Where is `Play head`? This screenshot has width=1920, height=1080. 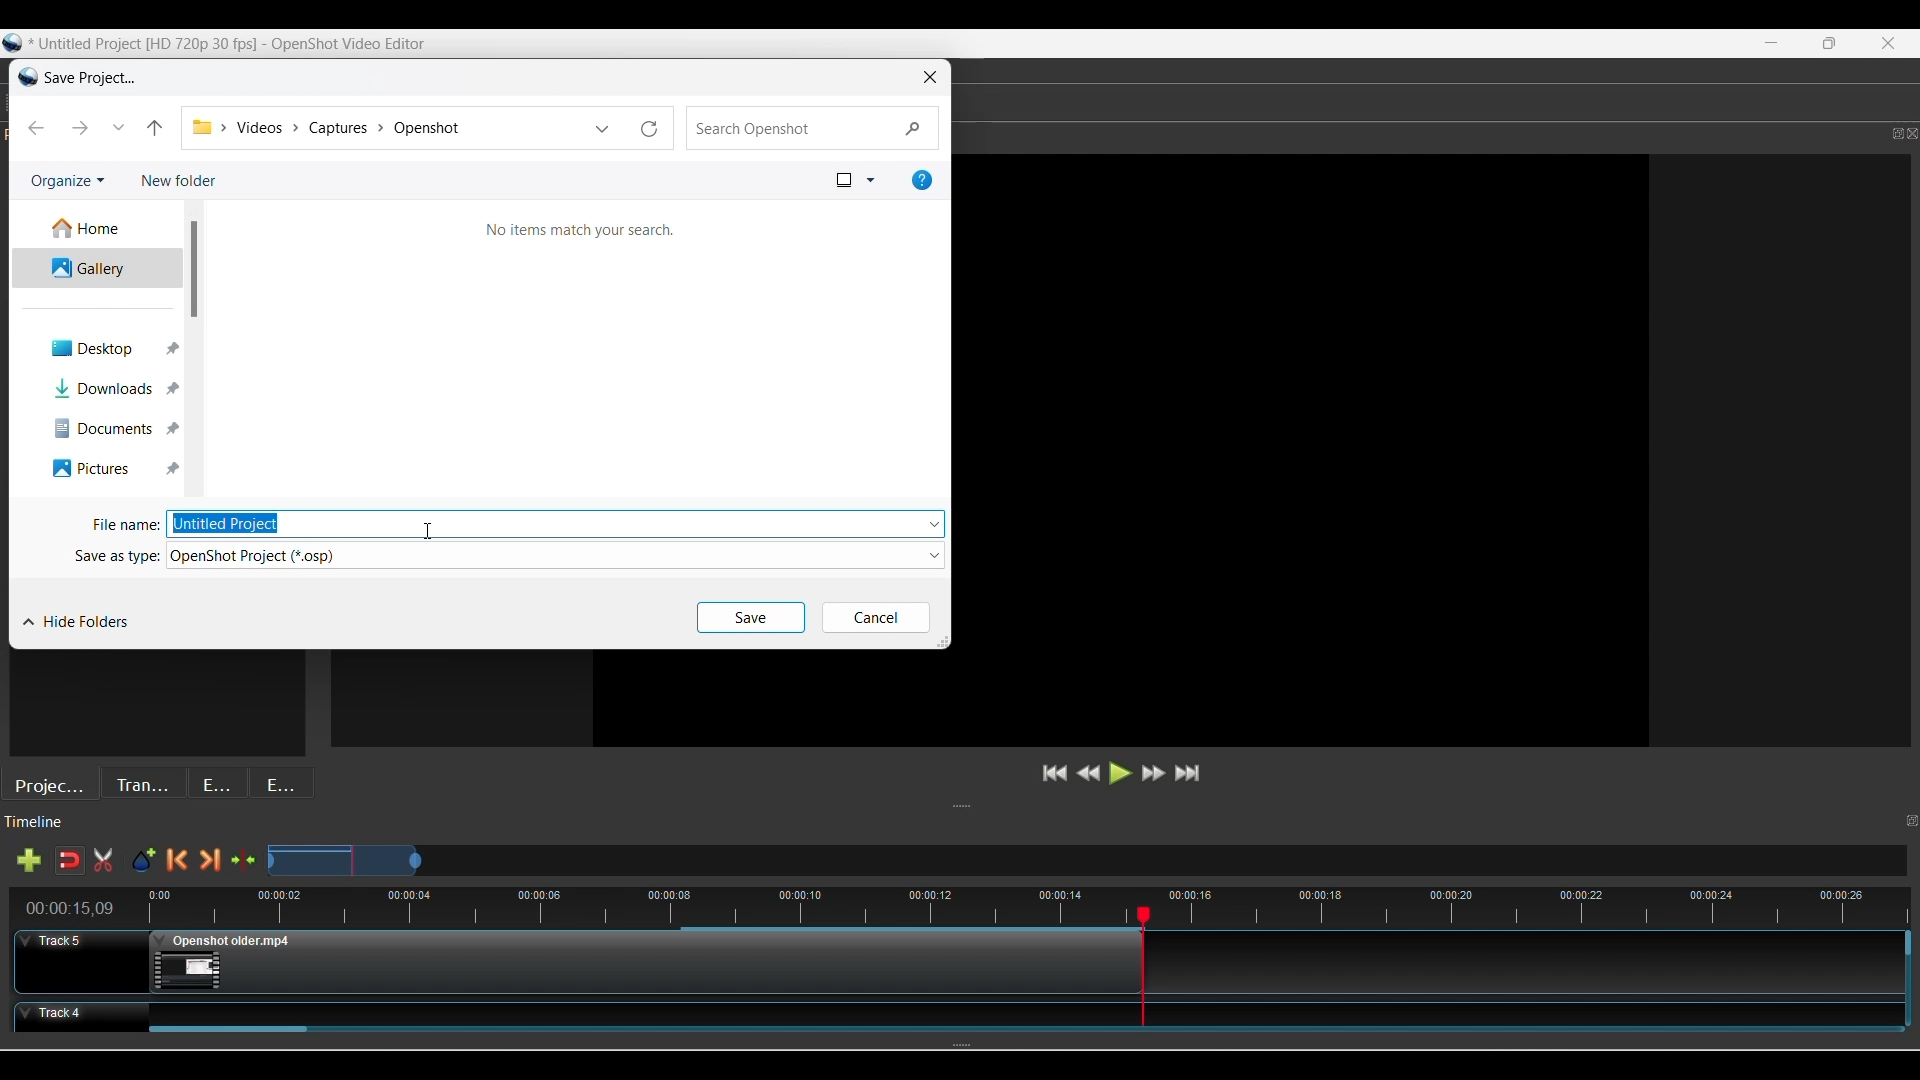 Play head is located at coordinates (1144, 914).